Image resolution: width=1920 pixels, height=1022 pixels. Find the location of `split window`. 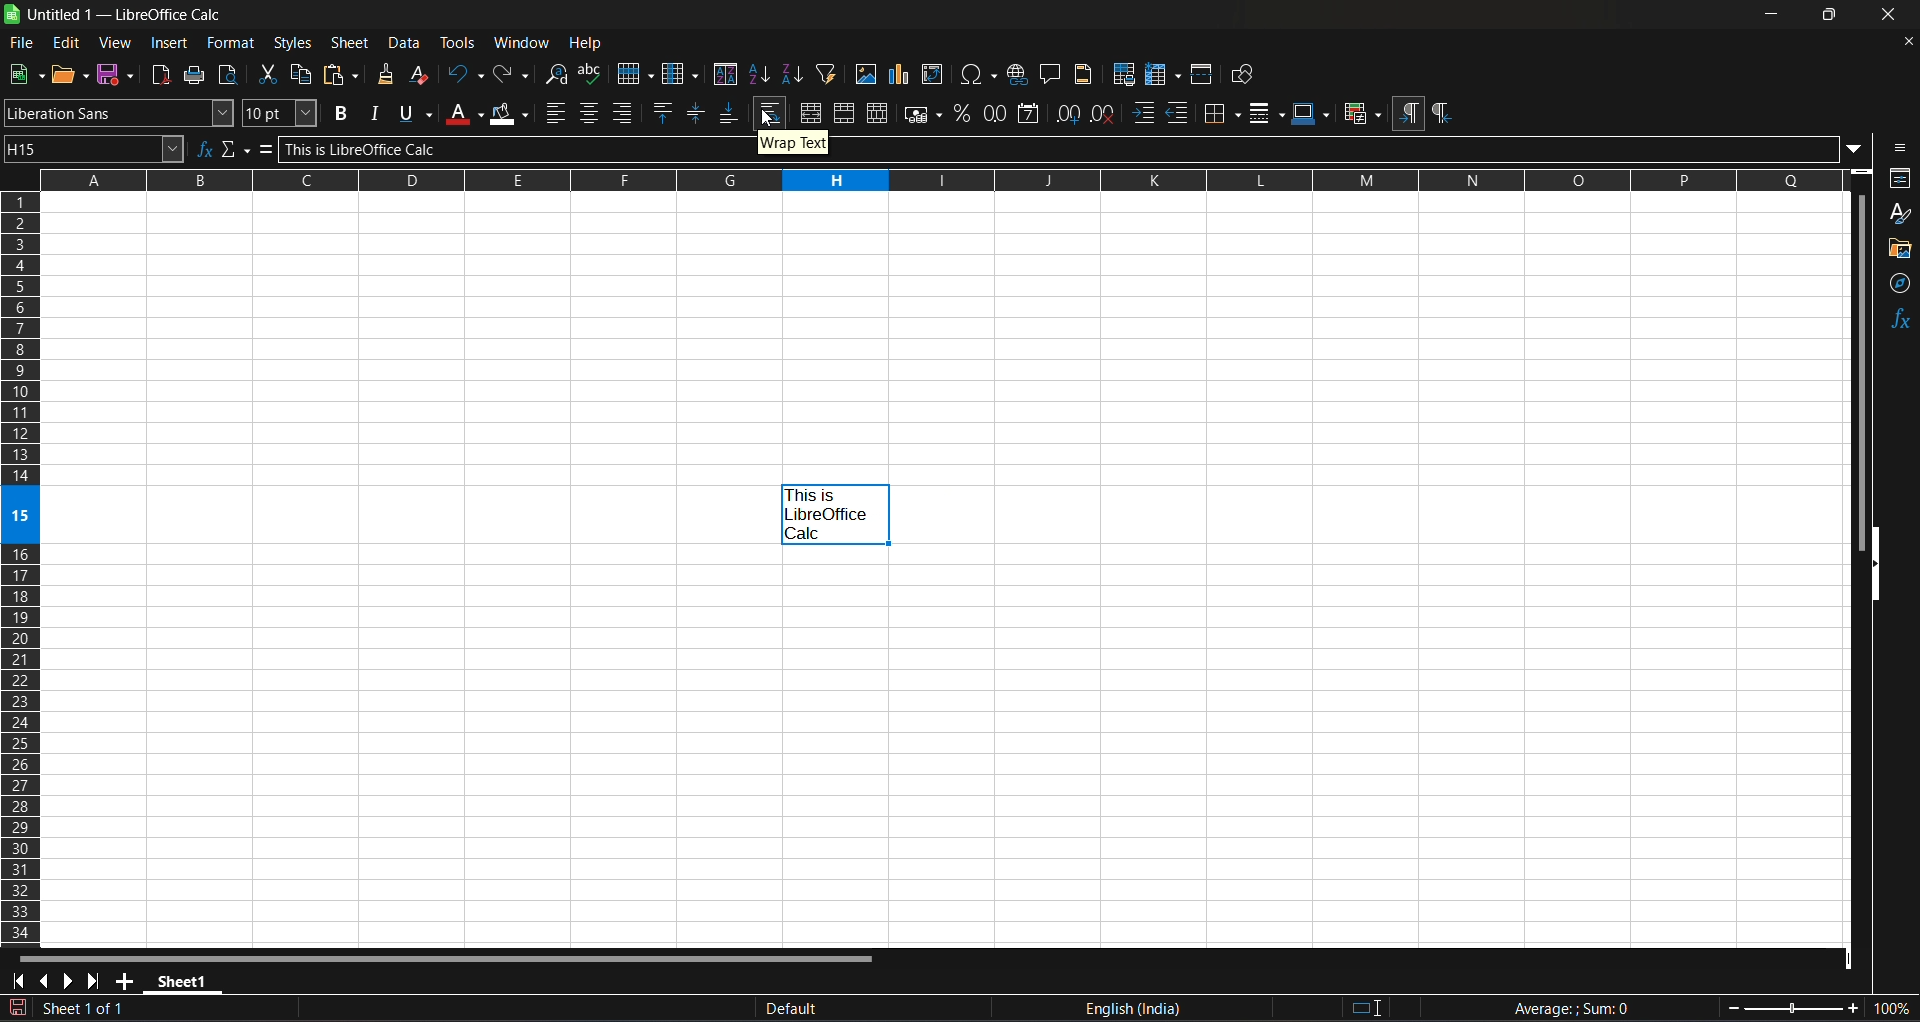

split window is located at coordinates (1202, 74).